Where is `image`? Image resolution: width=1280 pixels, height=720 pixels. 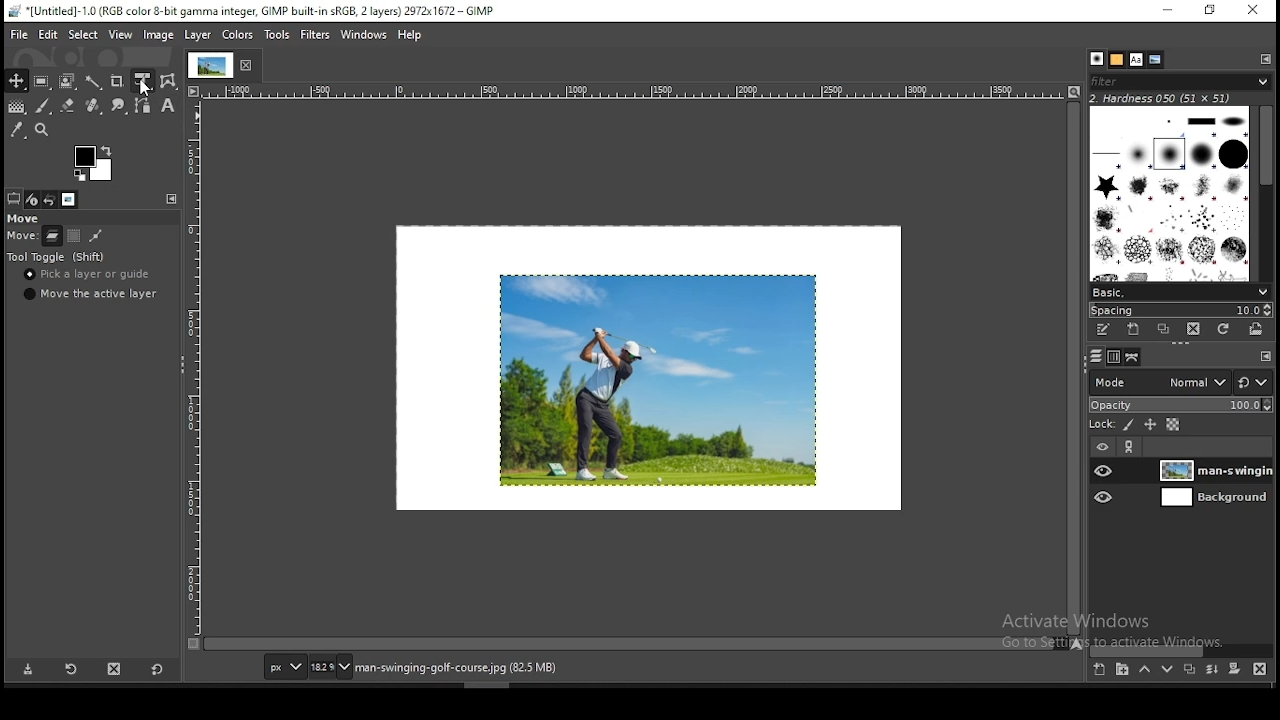 image is located at coordinates (235, 34).